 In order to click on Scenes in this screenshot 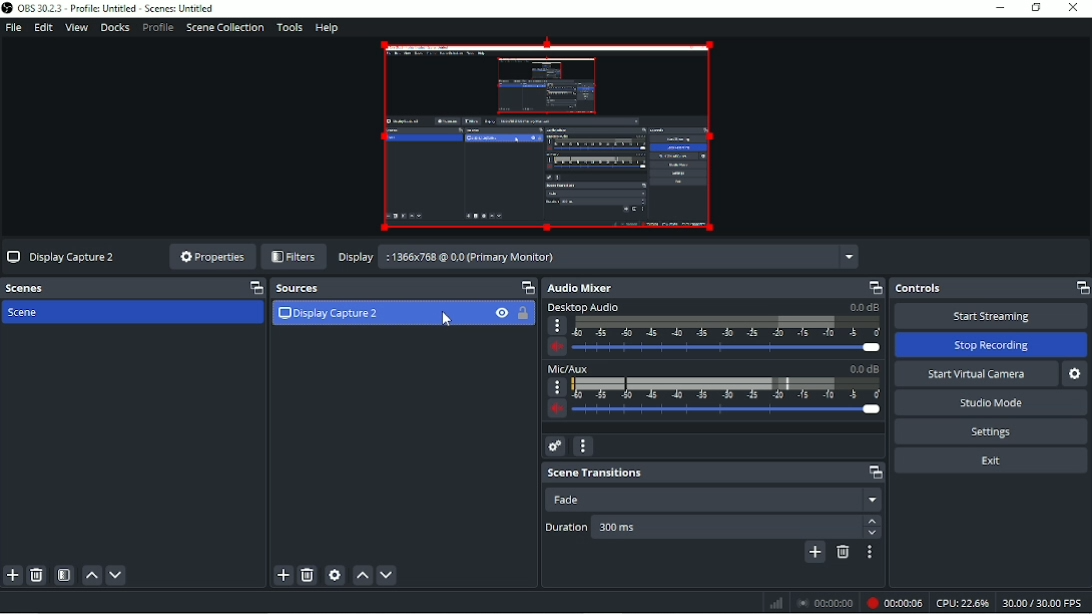, I will do `click(133, 288)`.